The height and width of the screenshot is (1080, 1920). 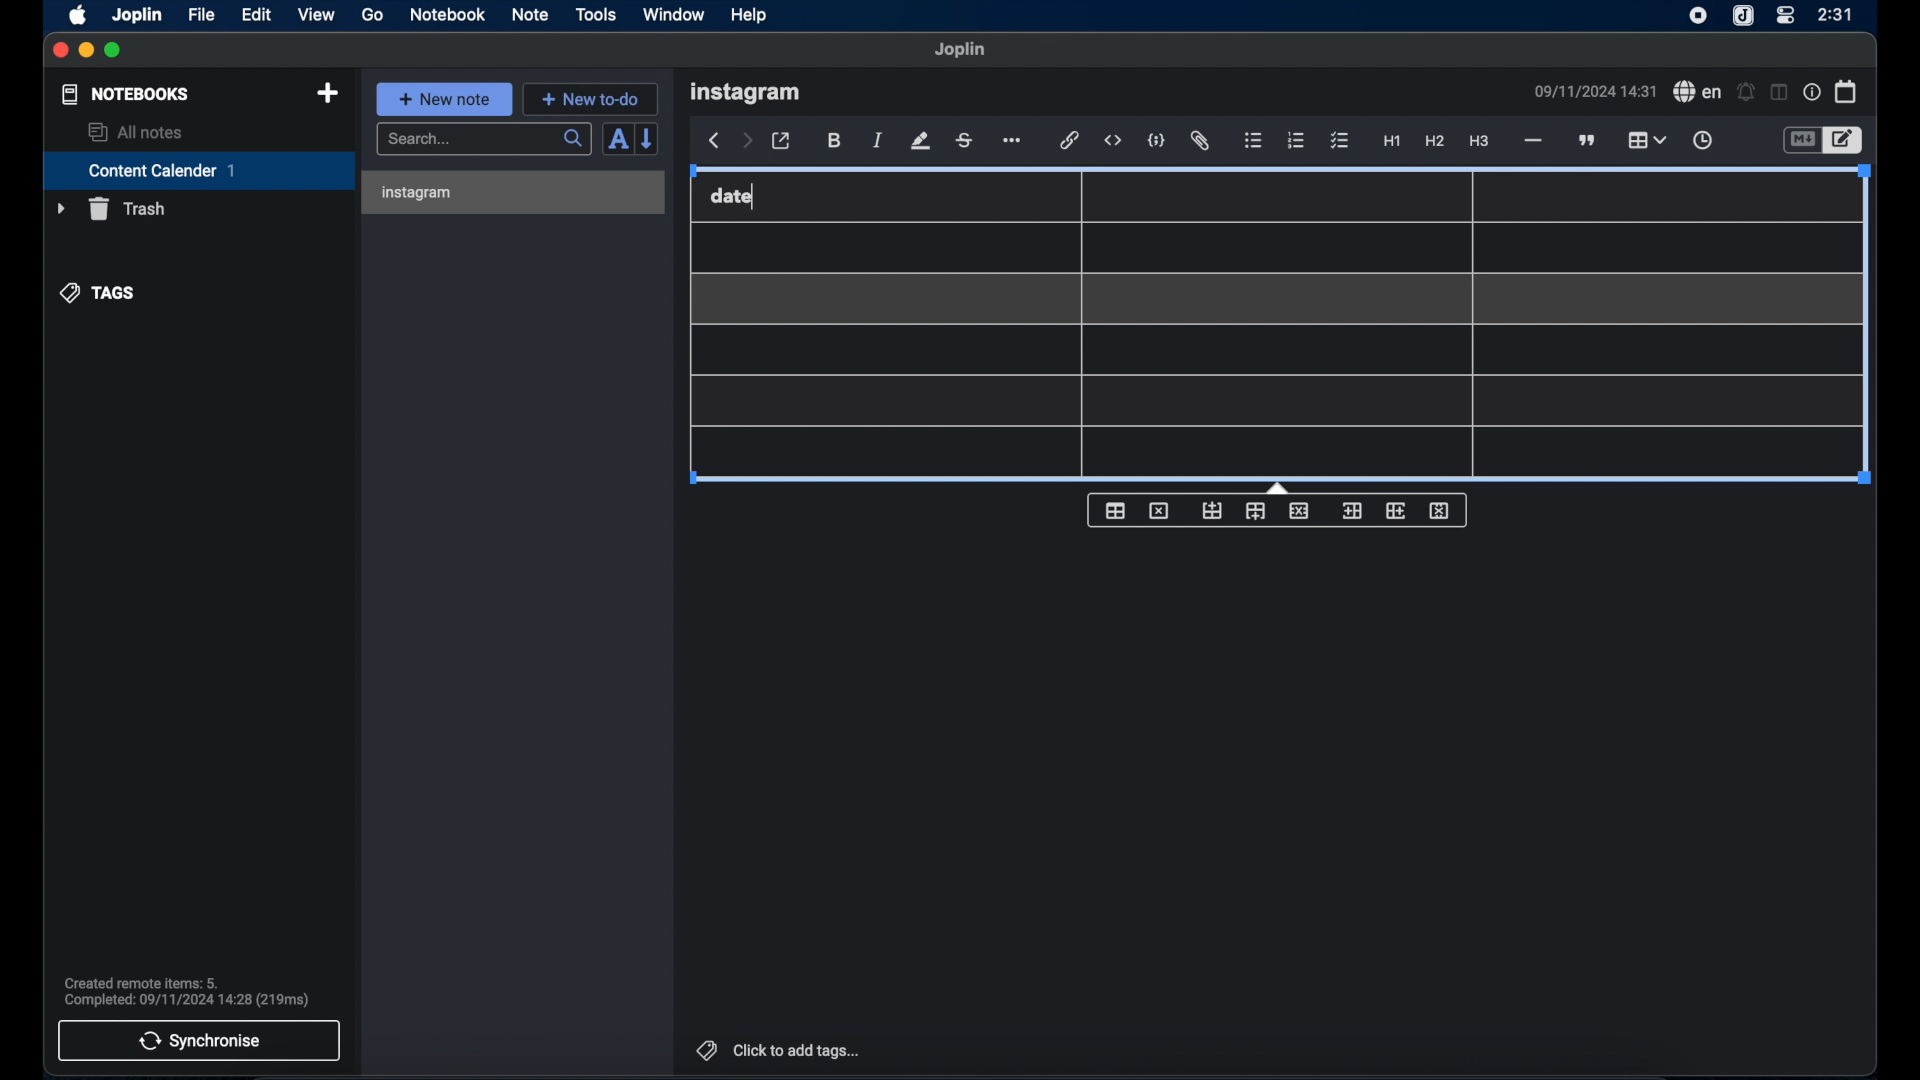 What do you see at coordinates (1596, 91) in the screenshot?
I see `09/11/2024 14:31(date and time)` at bounding box center [1596, 91].